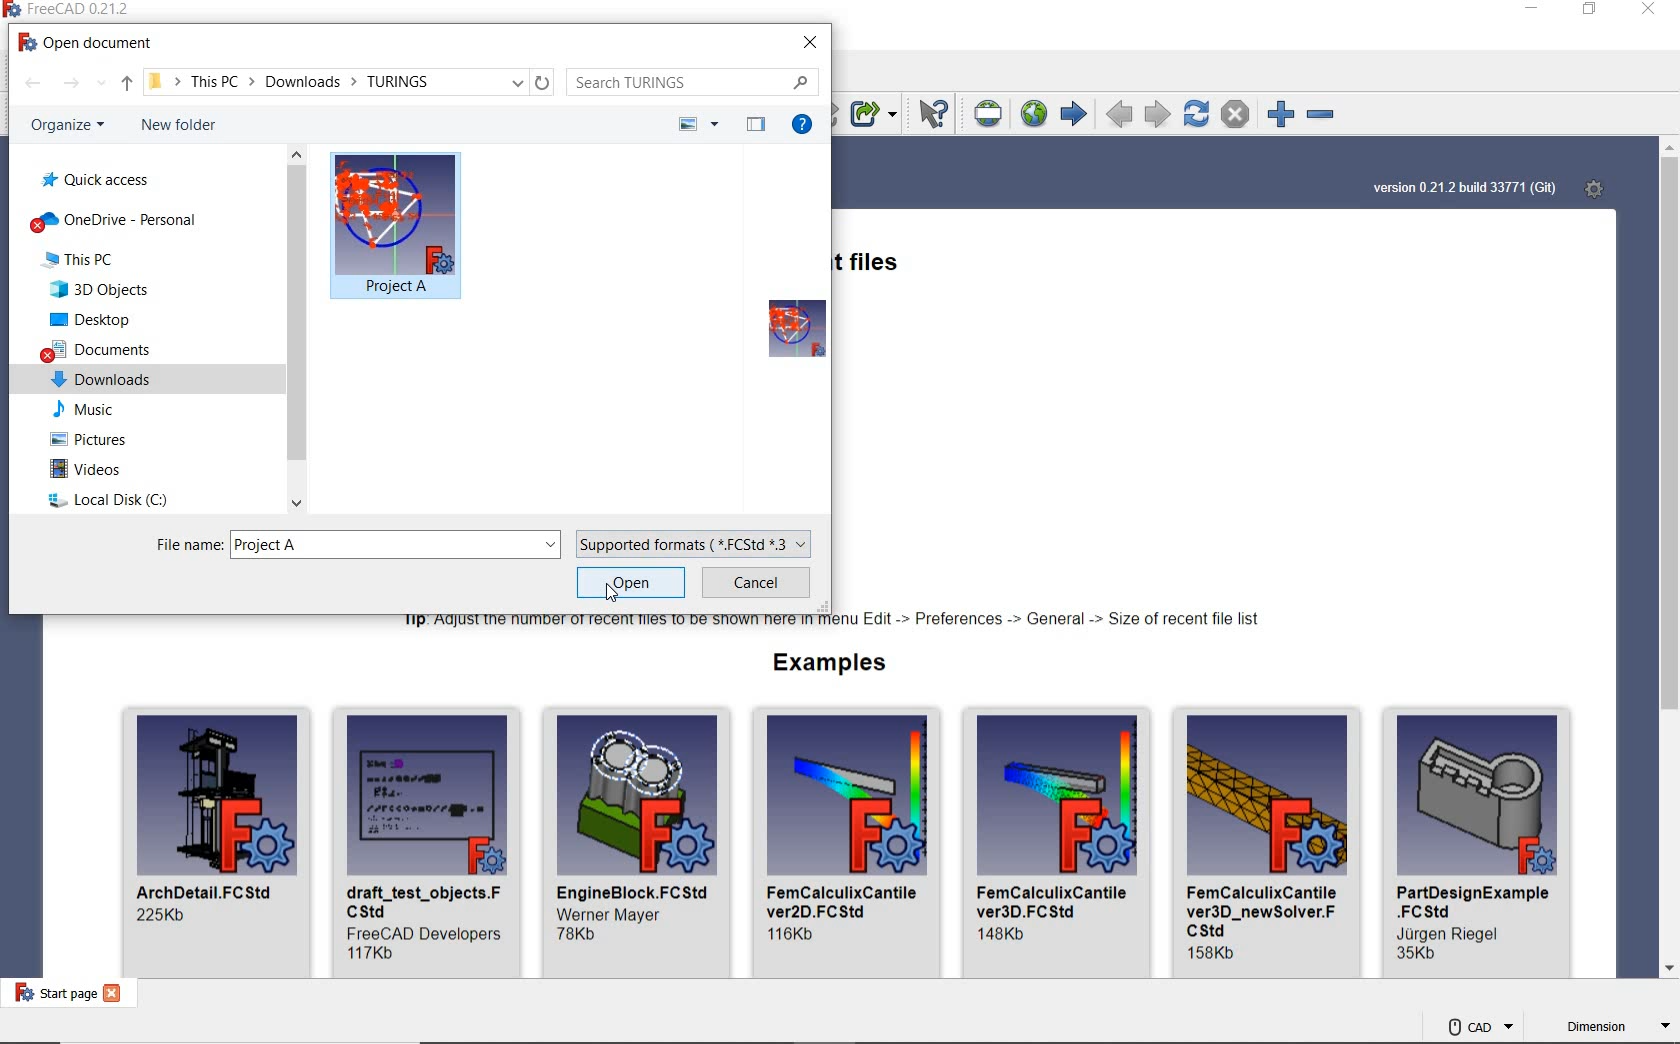 The image size is (1680, 1044). What do you see at coordinates (68, 126) in the screenshot?
I see `ORGANIZE` at bounding box center [68, 126].